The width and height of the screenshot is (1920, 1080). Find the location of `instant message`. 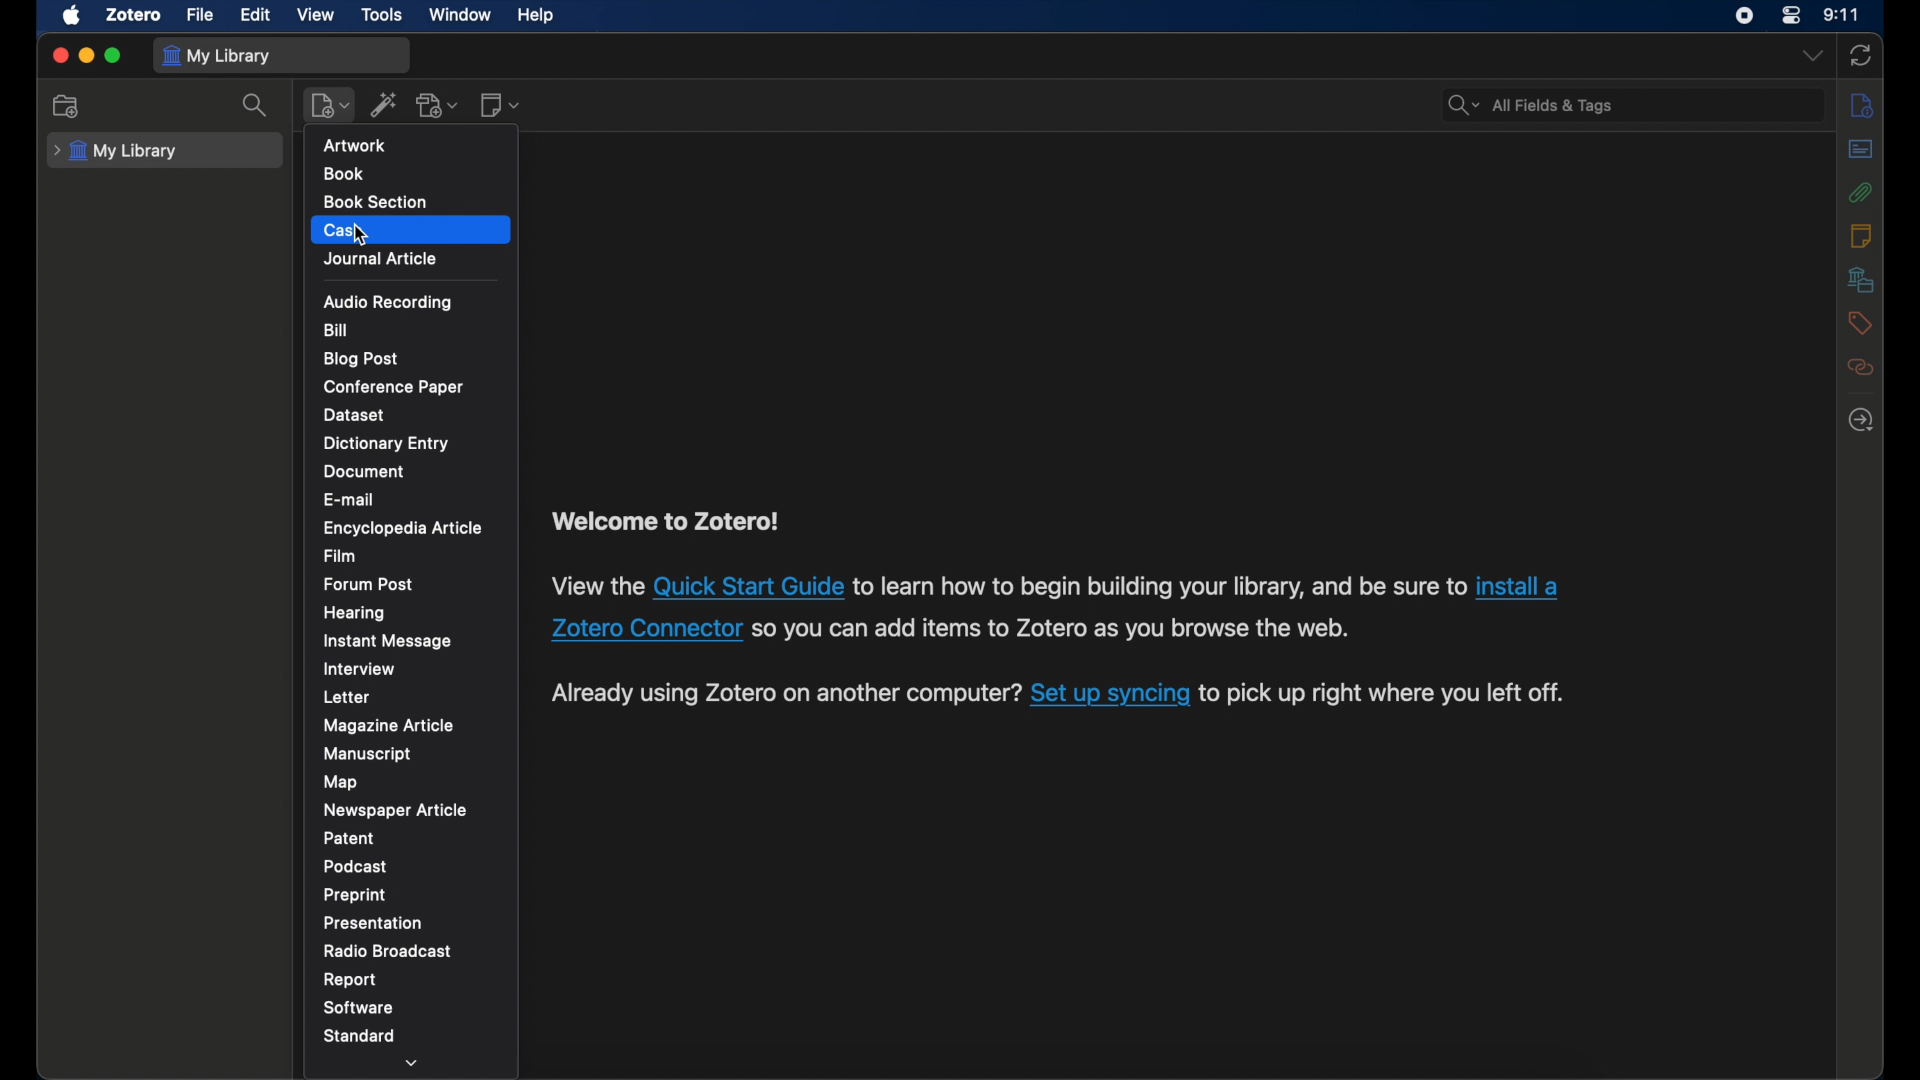

instant message is located at coordinates (390, 640).